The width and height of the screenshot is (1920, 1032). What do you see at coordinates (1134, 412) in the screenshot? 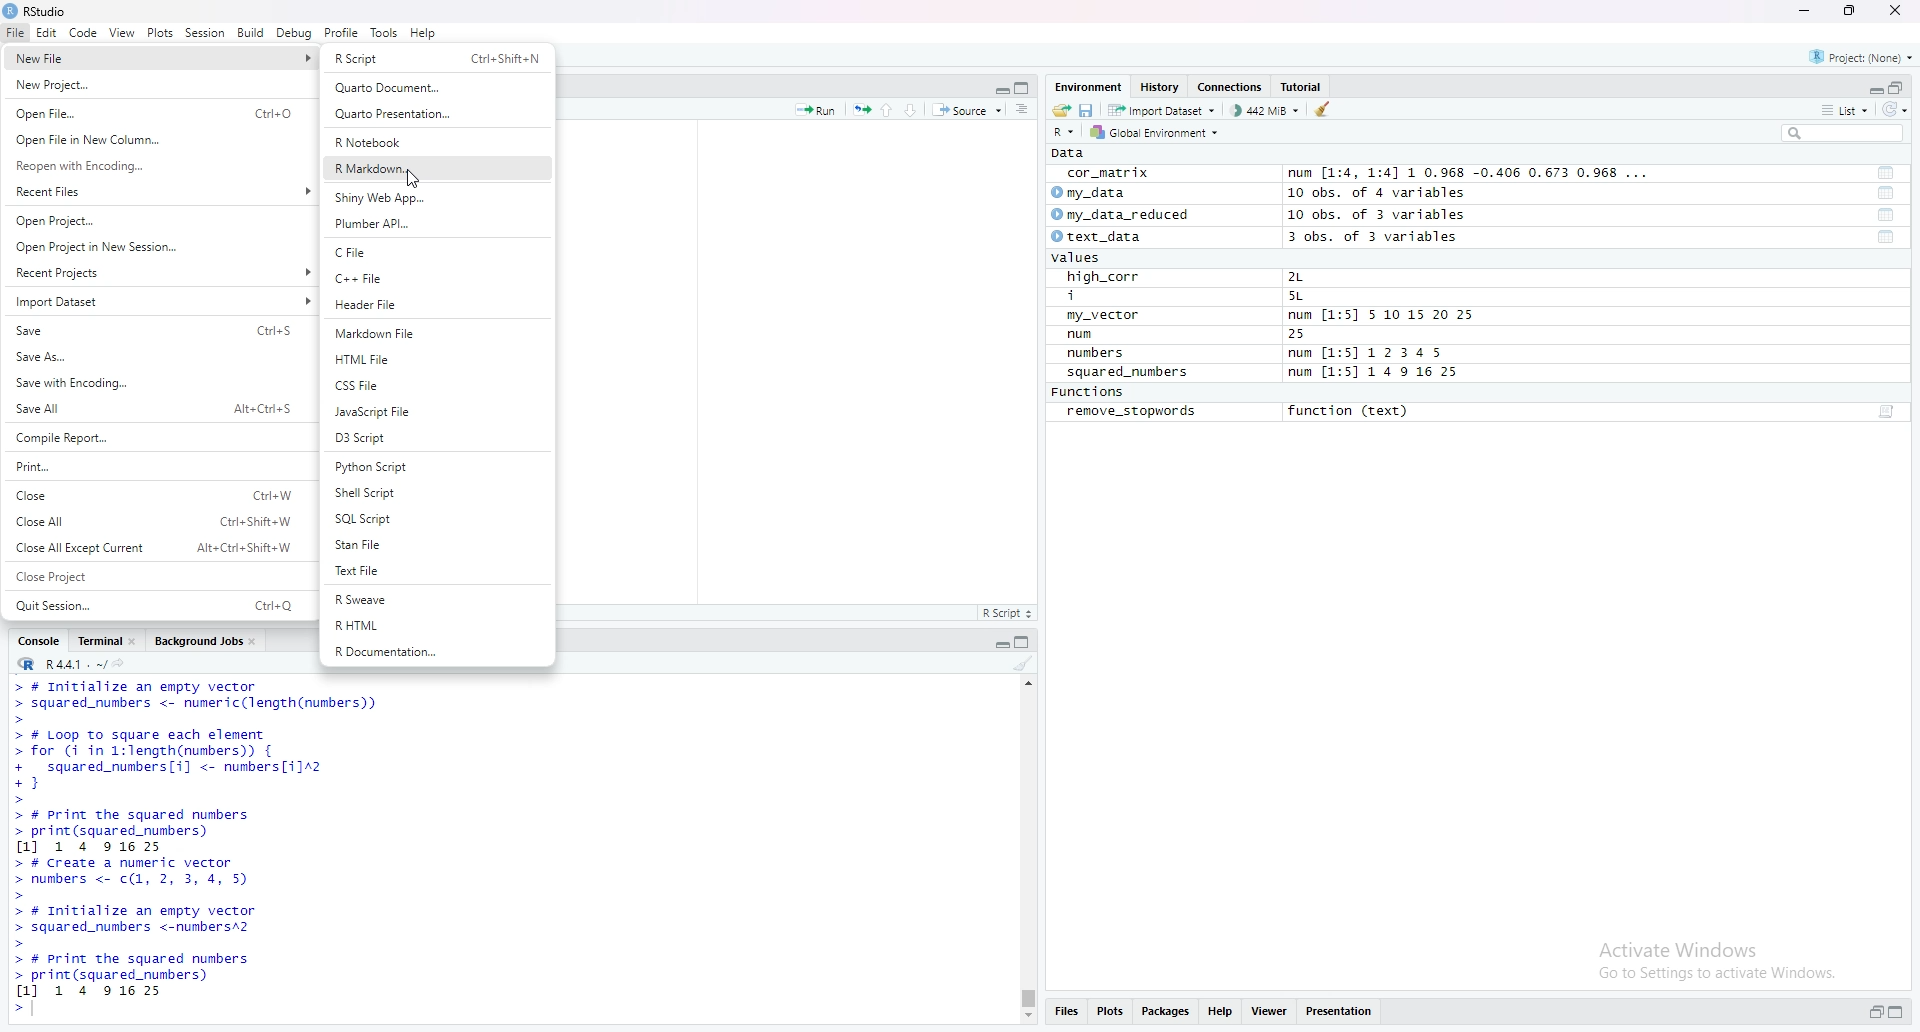
I see `remove_stopwords` at bounding box center [1134, 412].